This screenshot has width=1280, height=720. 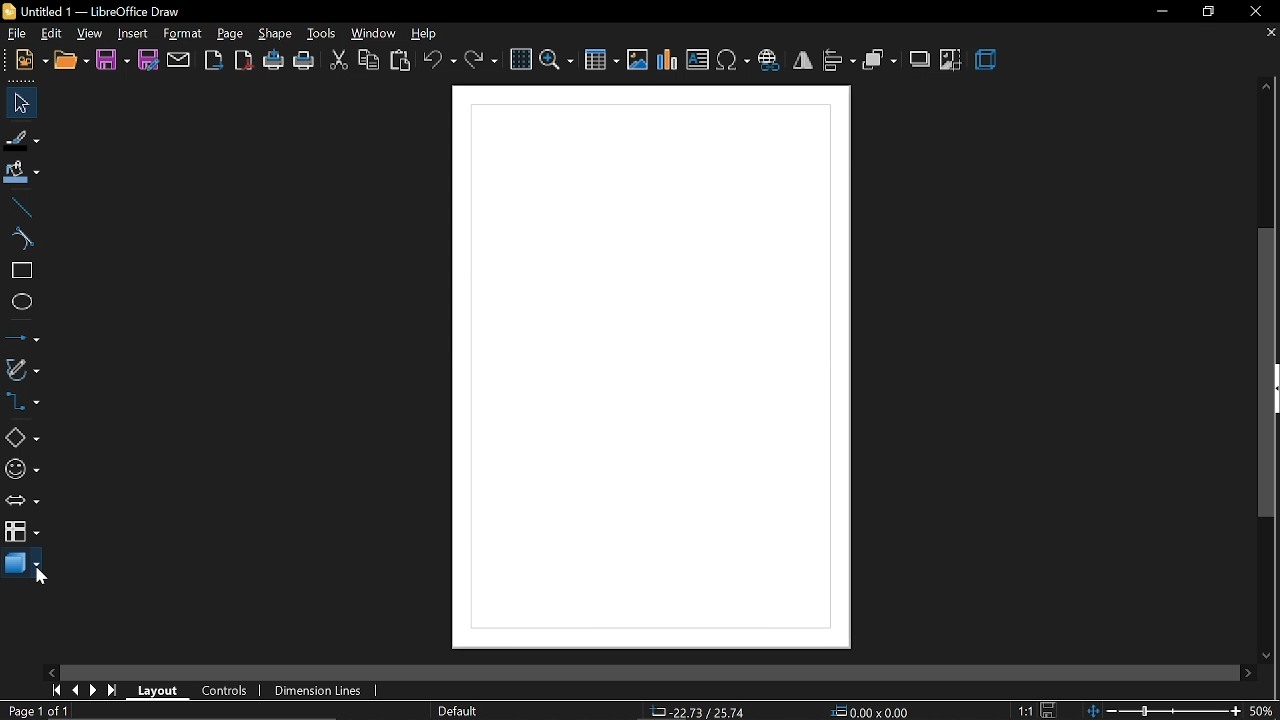 What do you see at coordinates (32, 61) in the screenshot?
I see `new` at bounding box center [32, 61].